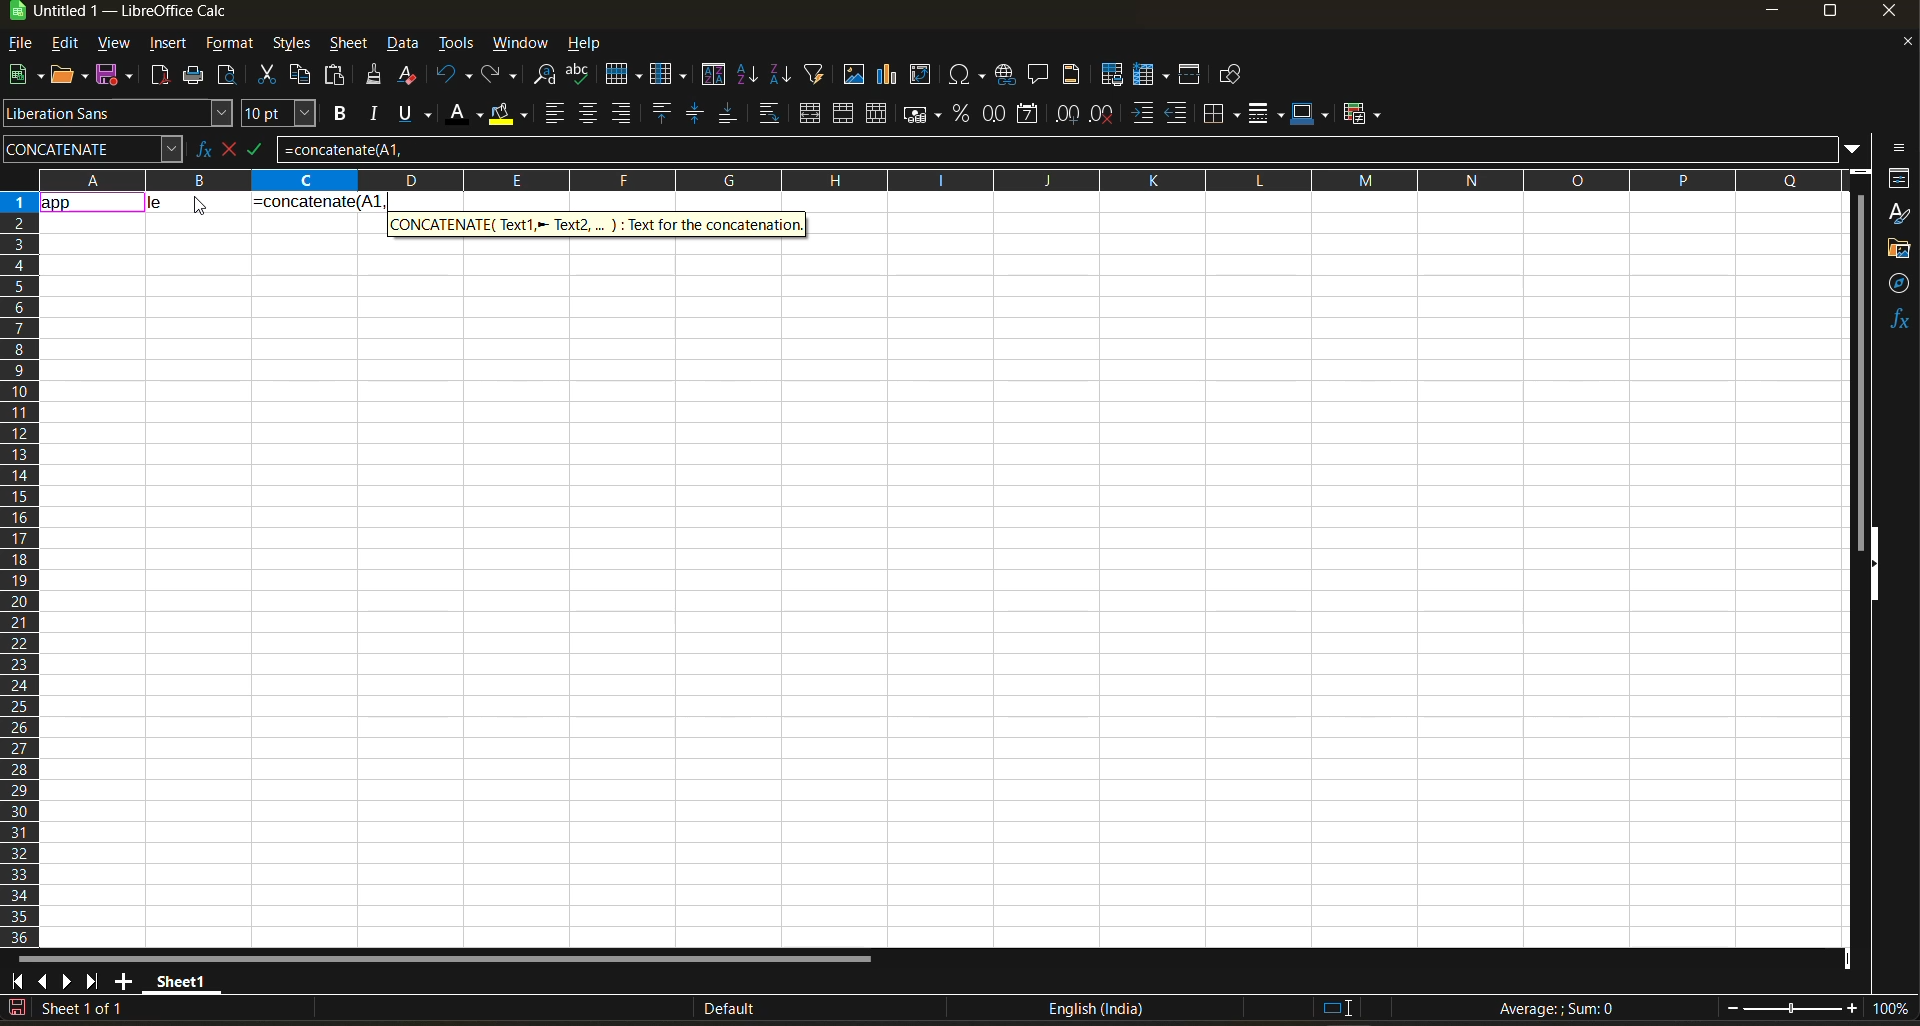 The width and height of the screenshot is (1920, 1026). I want to click on conditional, so click(1365, 113).